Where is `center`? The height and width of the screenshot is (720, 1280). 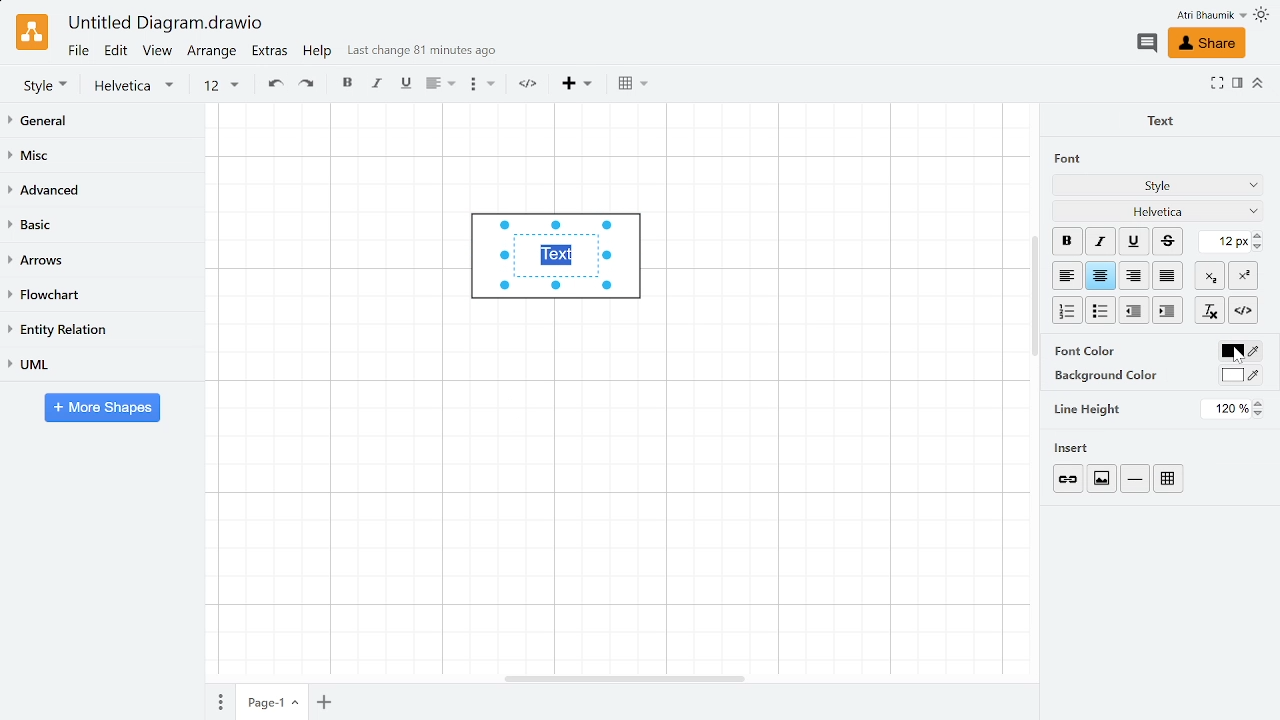 center is located at coordinates (1101, 276).